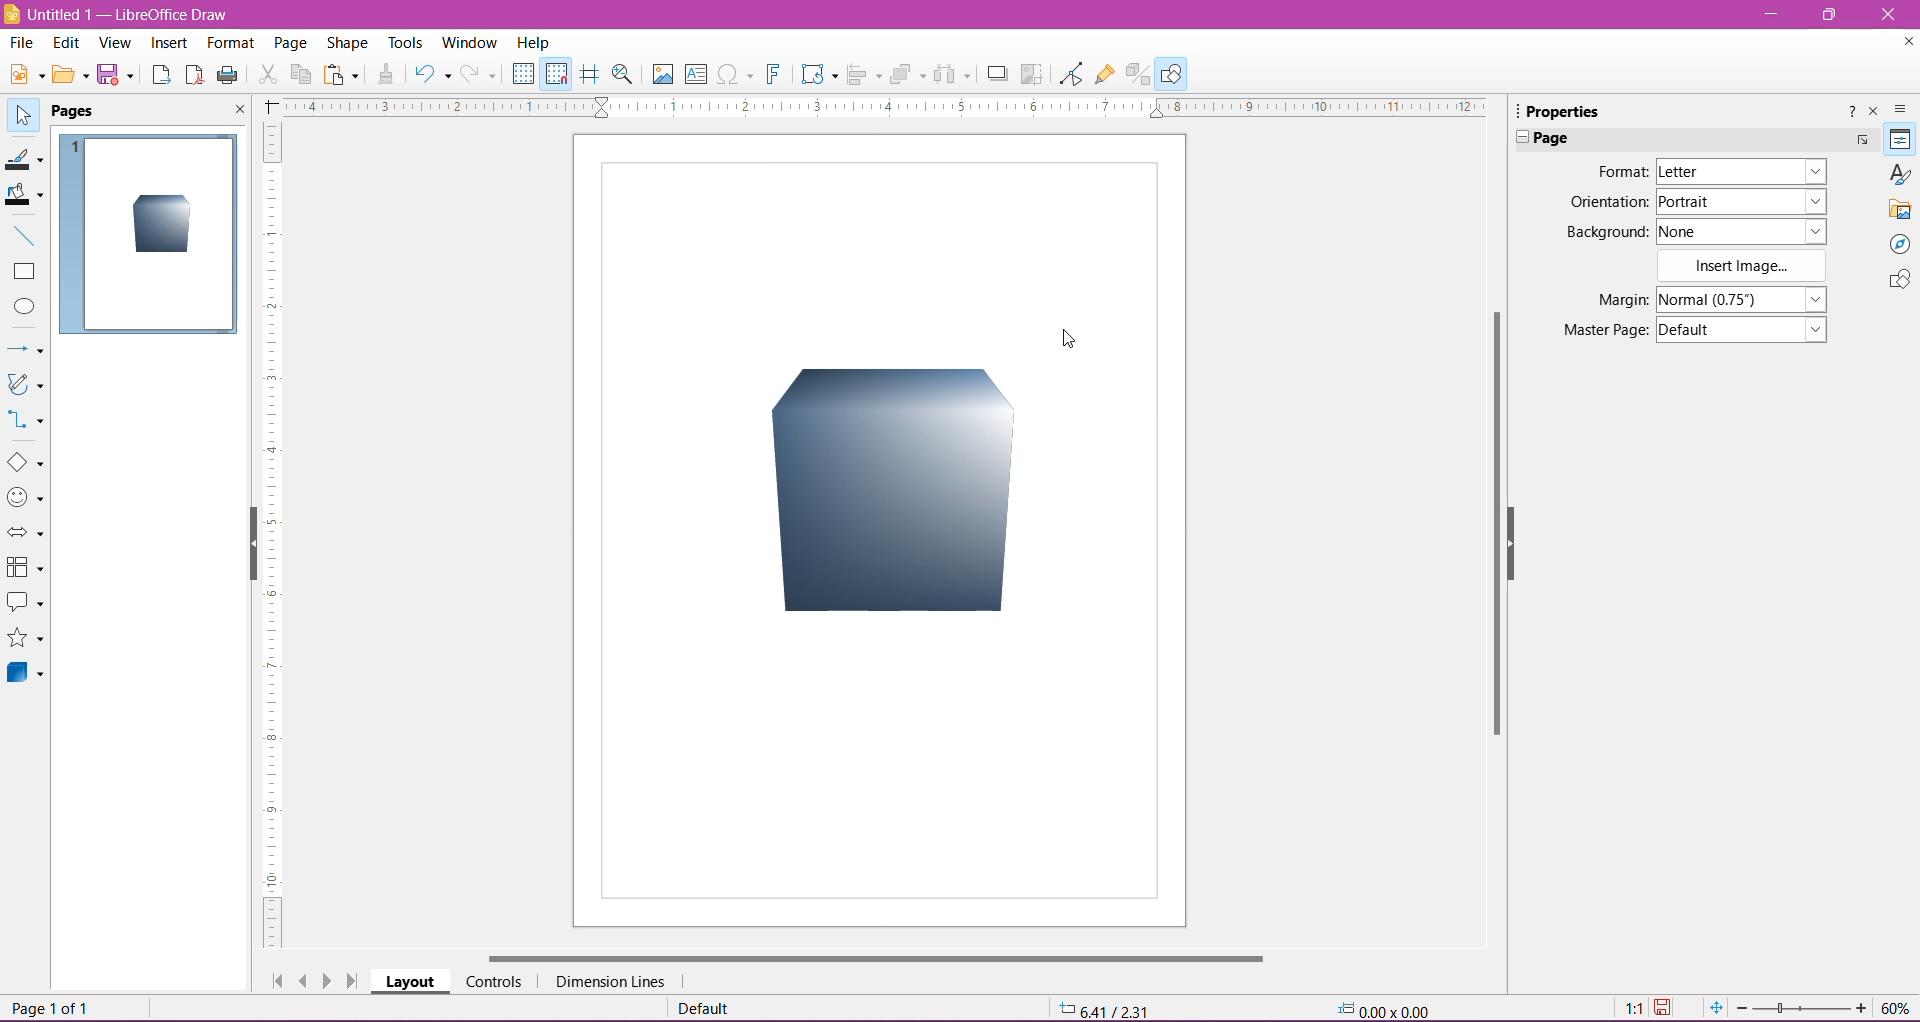  What do you see at coordinates (407, 43) in the screenshot?
I see `Tools` at bounding box center [407, 43].